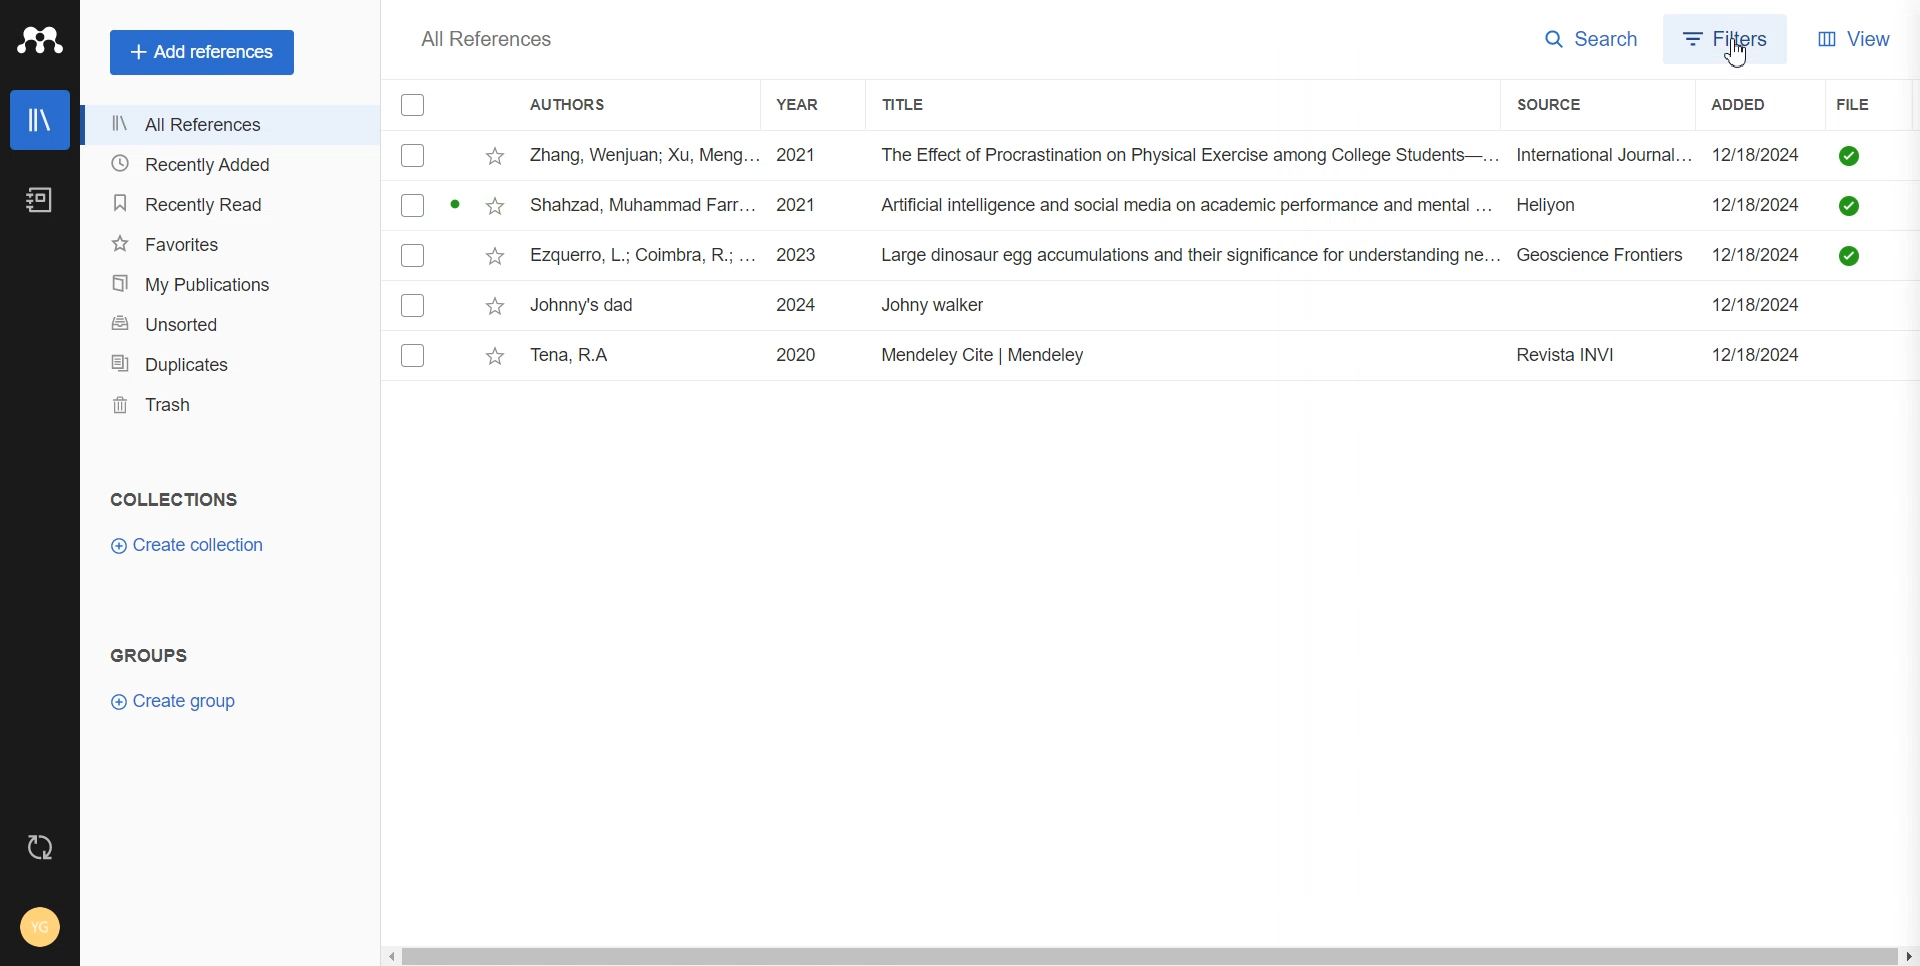 The height and width of the screenshot is (966, 1920). Describe the element at coordinates (1843, 104) in the screenshot. I see `File` at that location.